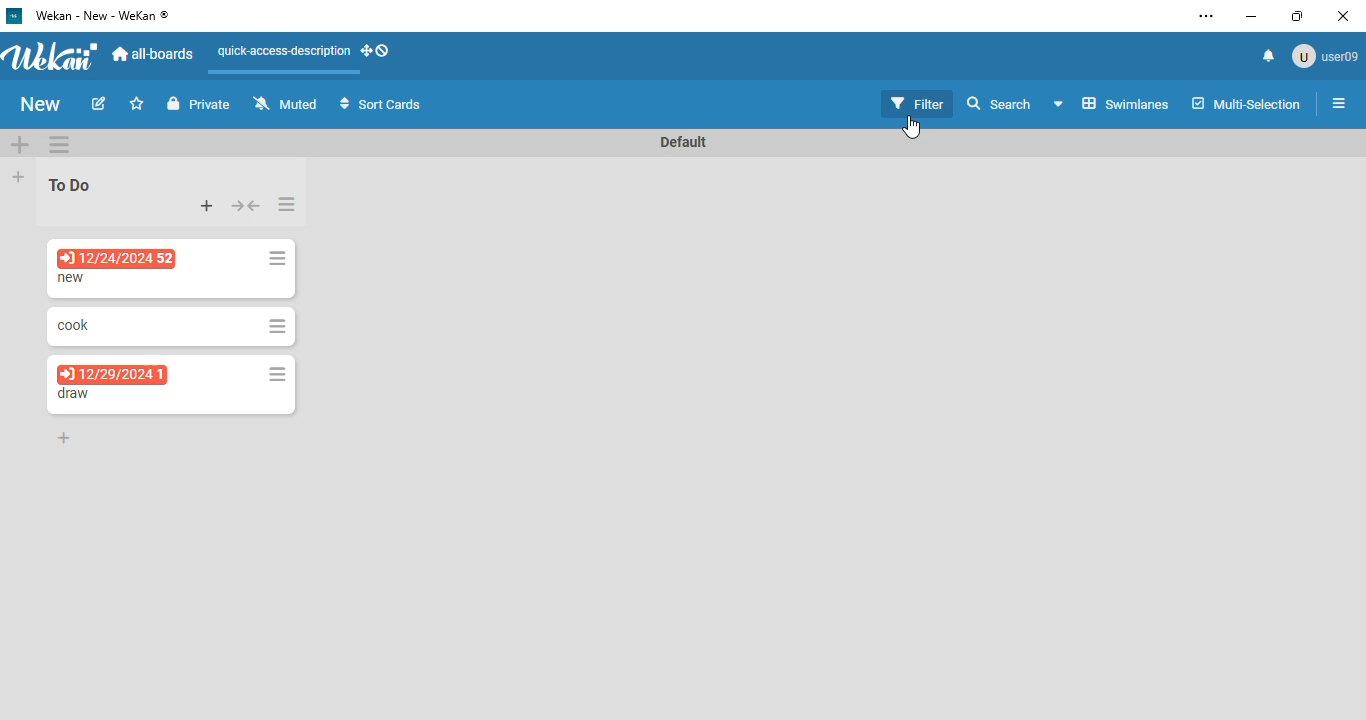 This screenshot has width=1366, height=720. Describe the element at coordinates (73, 394) in the screenshot. I see `card name` at that location.